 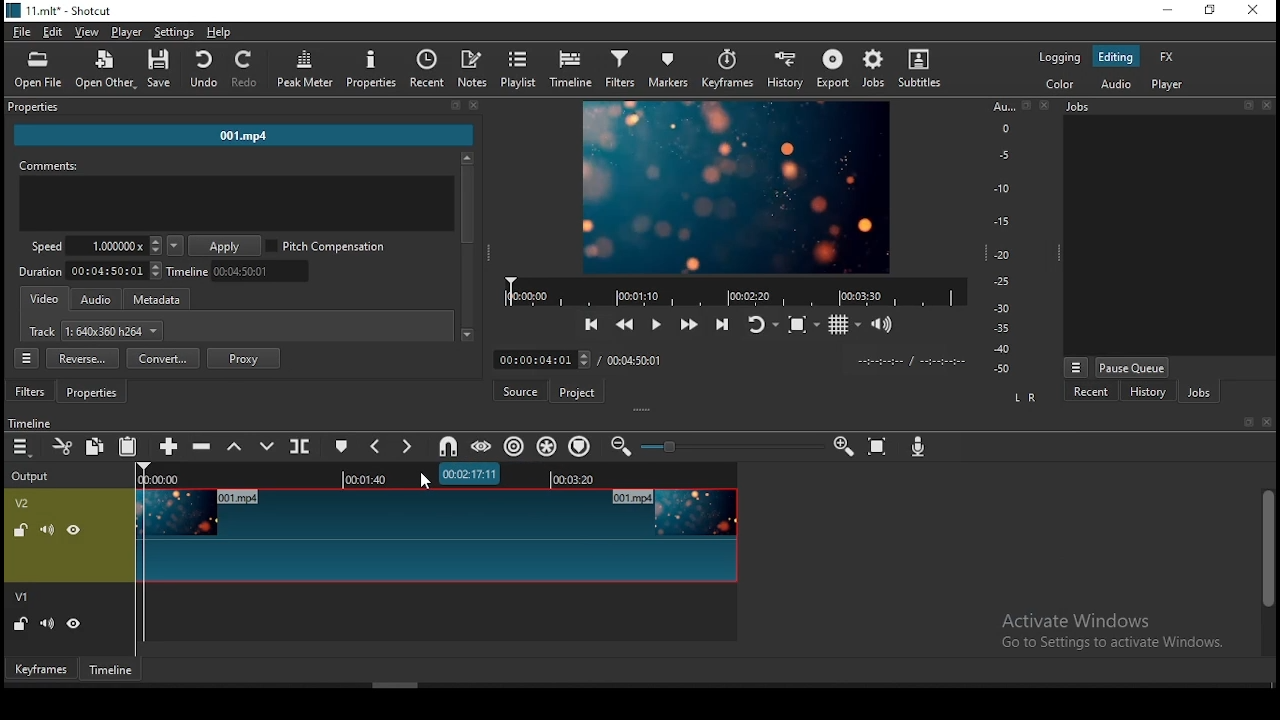 What do you see at coordinates (267, 446) in the screenshot?
I see `overwrite` at bounding box center [267, 446].